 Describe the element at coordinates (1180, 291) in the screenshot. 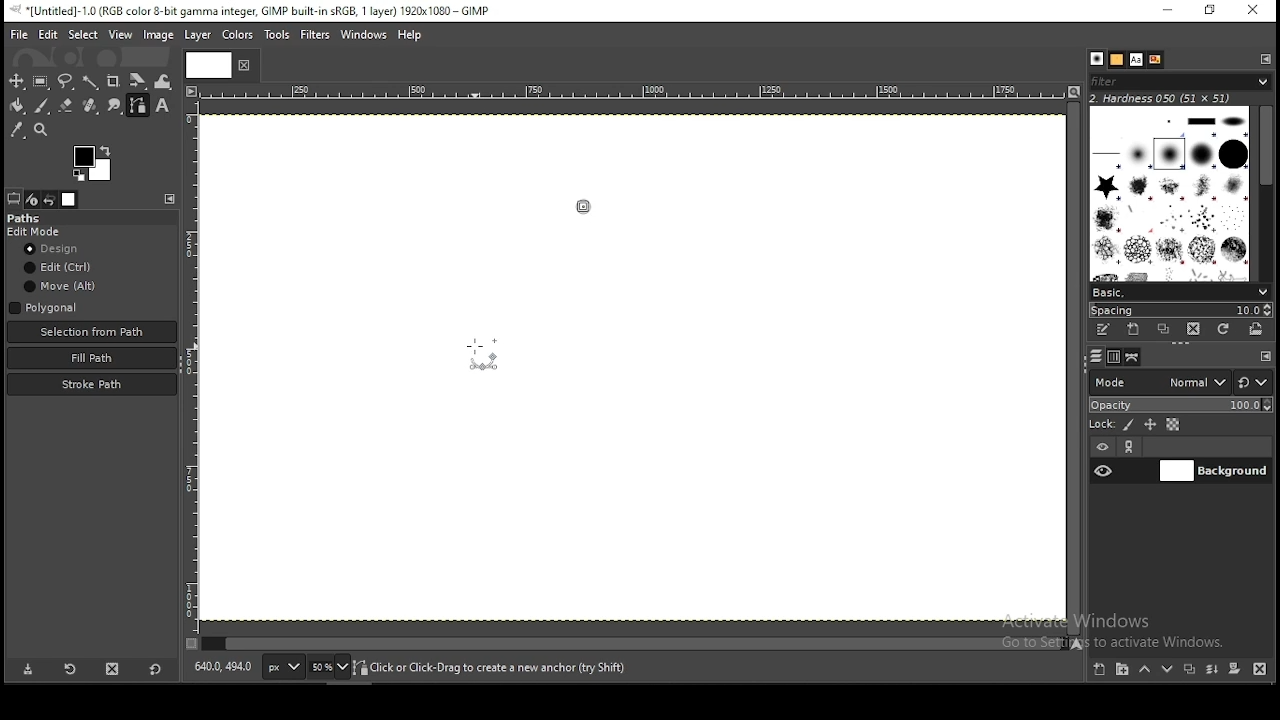

I see `brush presets` at that location.